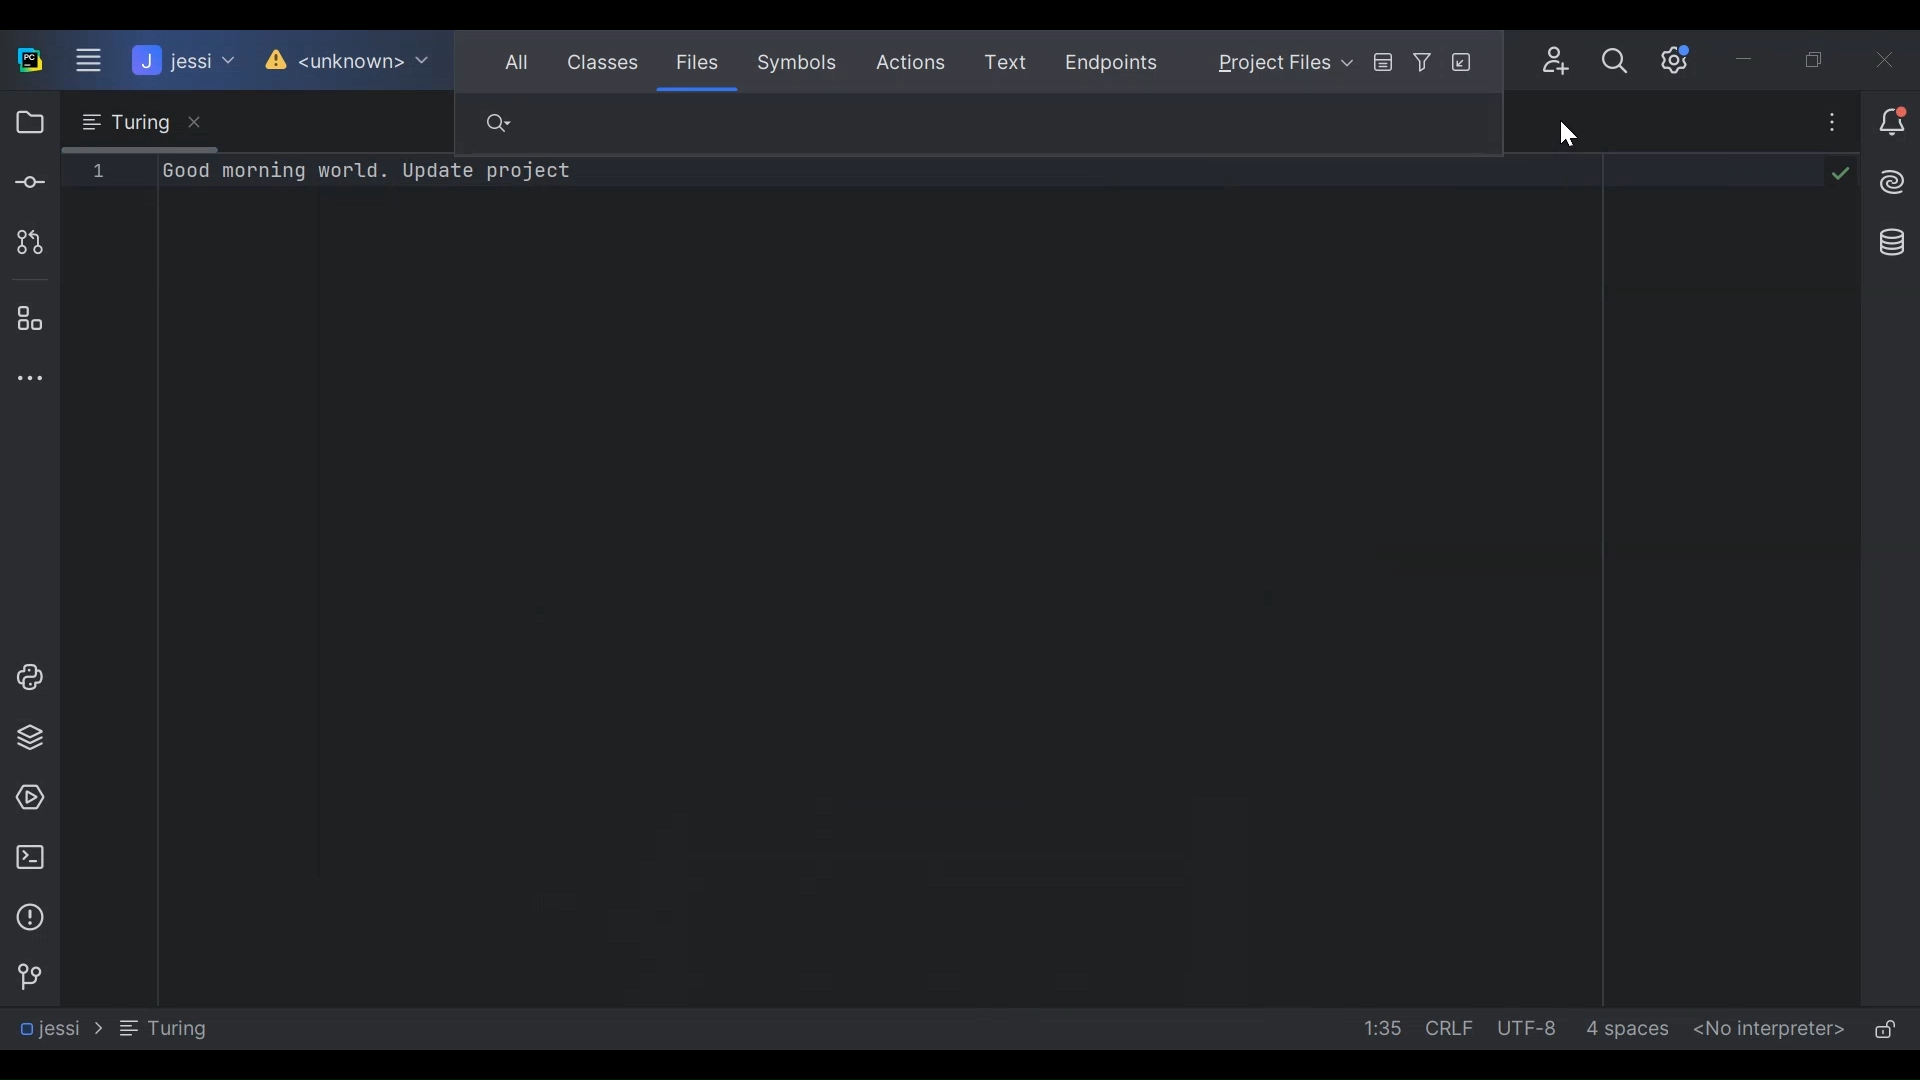 The height and width of the screenshot is (1080, 1920). I want to click on Project Files, so click(1285, 62).